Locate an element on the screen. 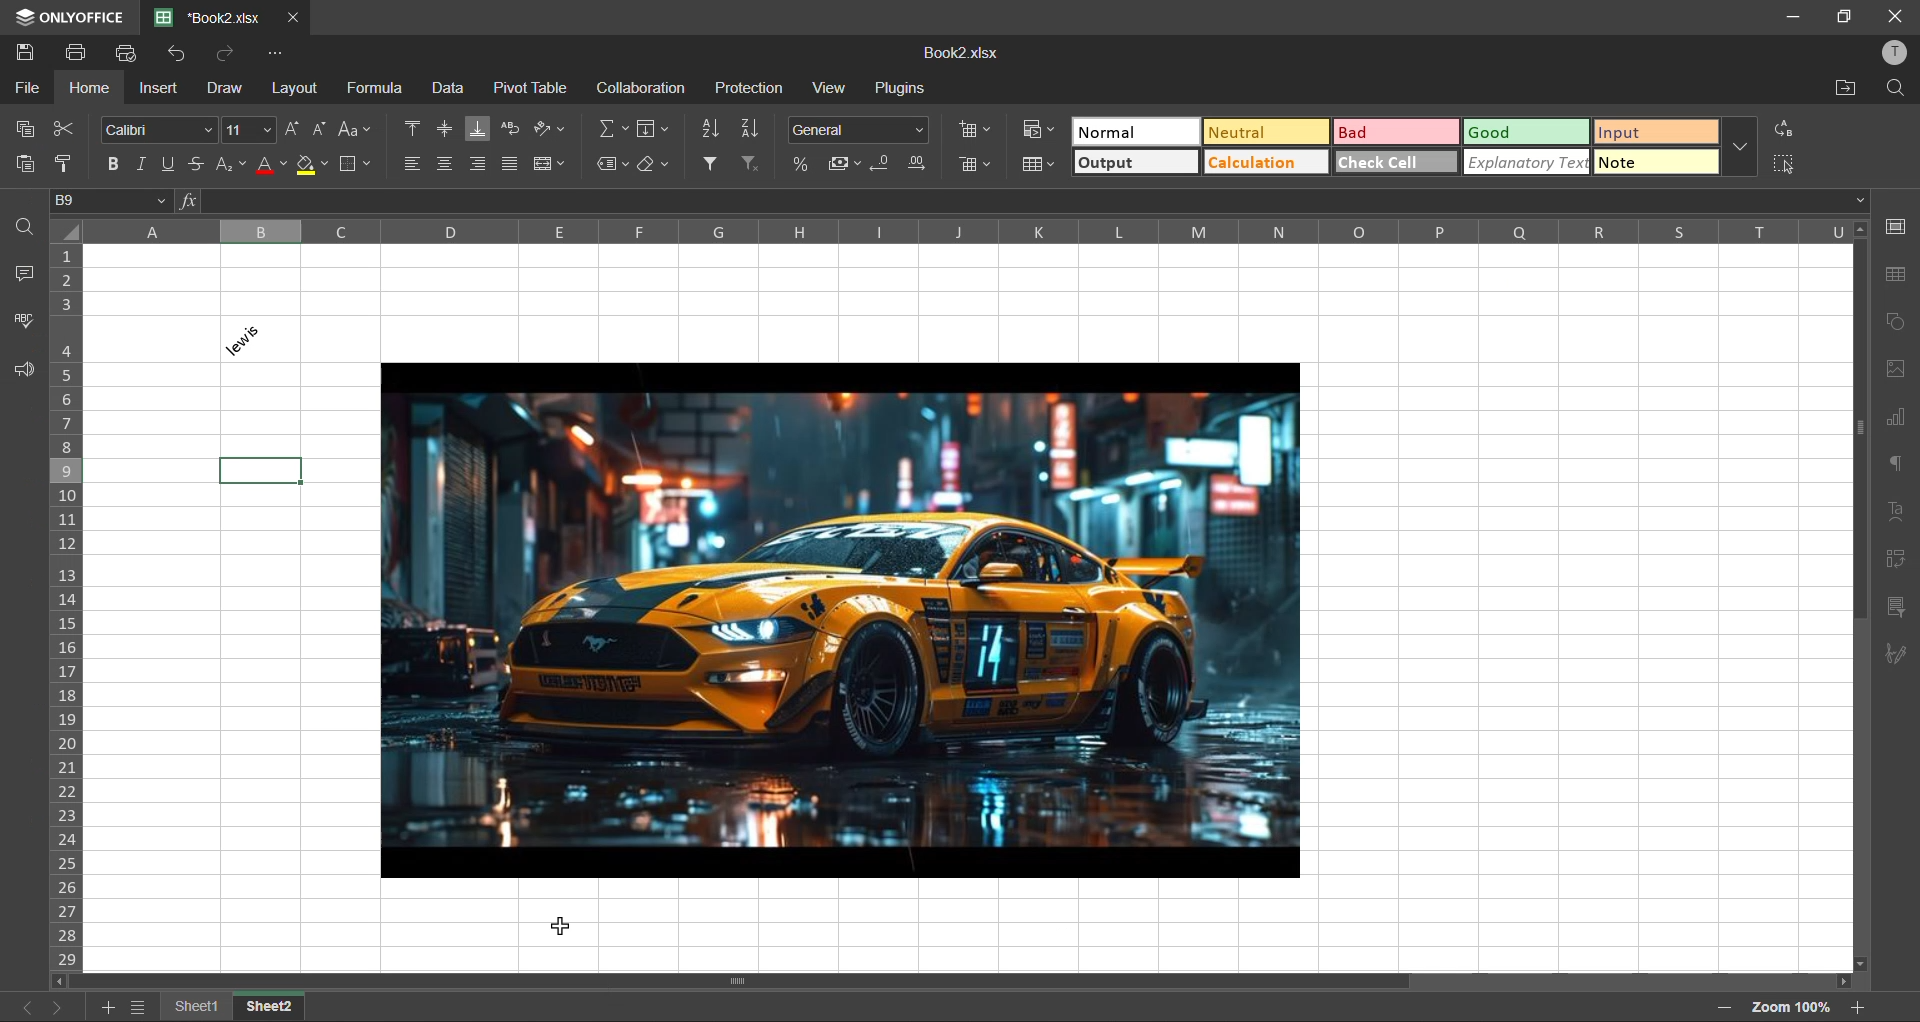 The image size is (1920, 1022). filename is located at coordinates (211, 17).